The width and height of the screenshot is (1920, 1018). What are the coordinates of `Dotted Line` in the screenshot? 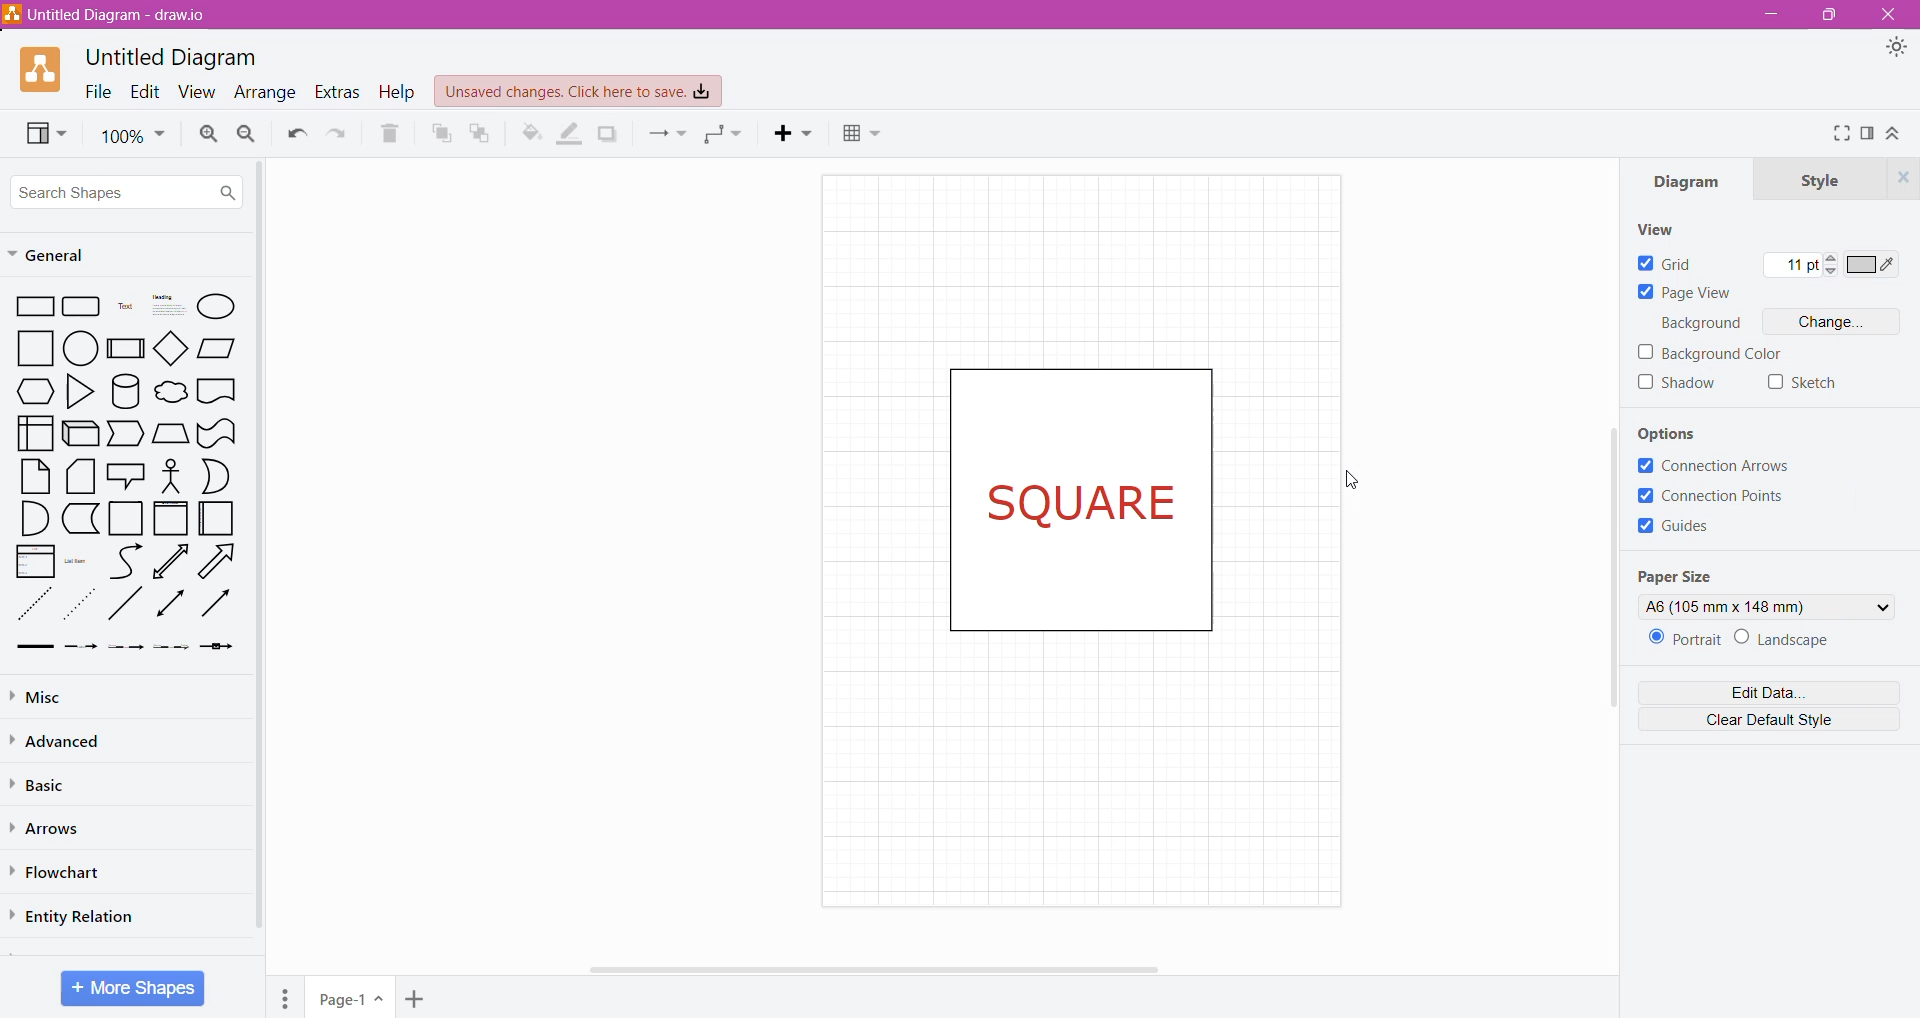 It's located at (32, 605).